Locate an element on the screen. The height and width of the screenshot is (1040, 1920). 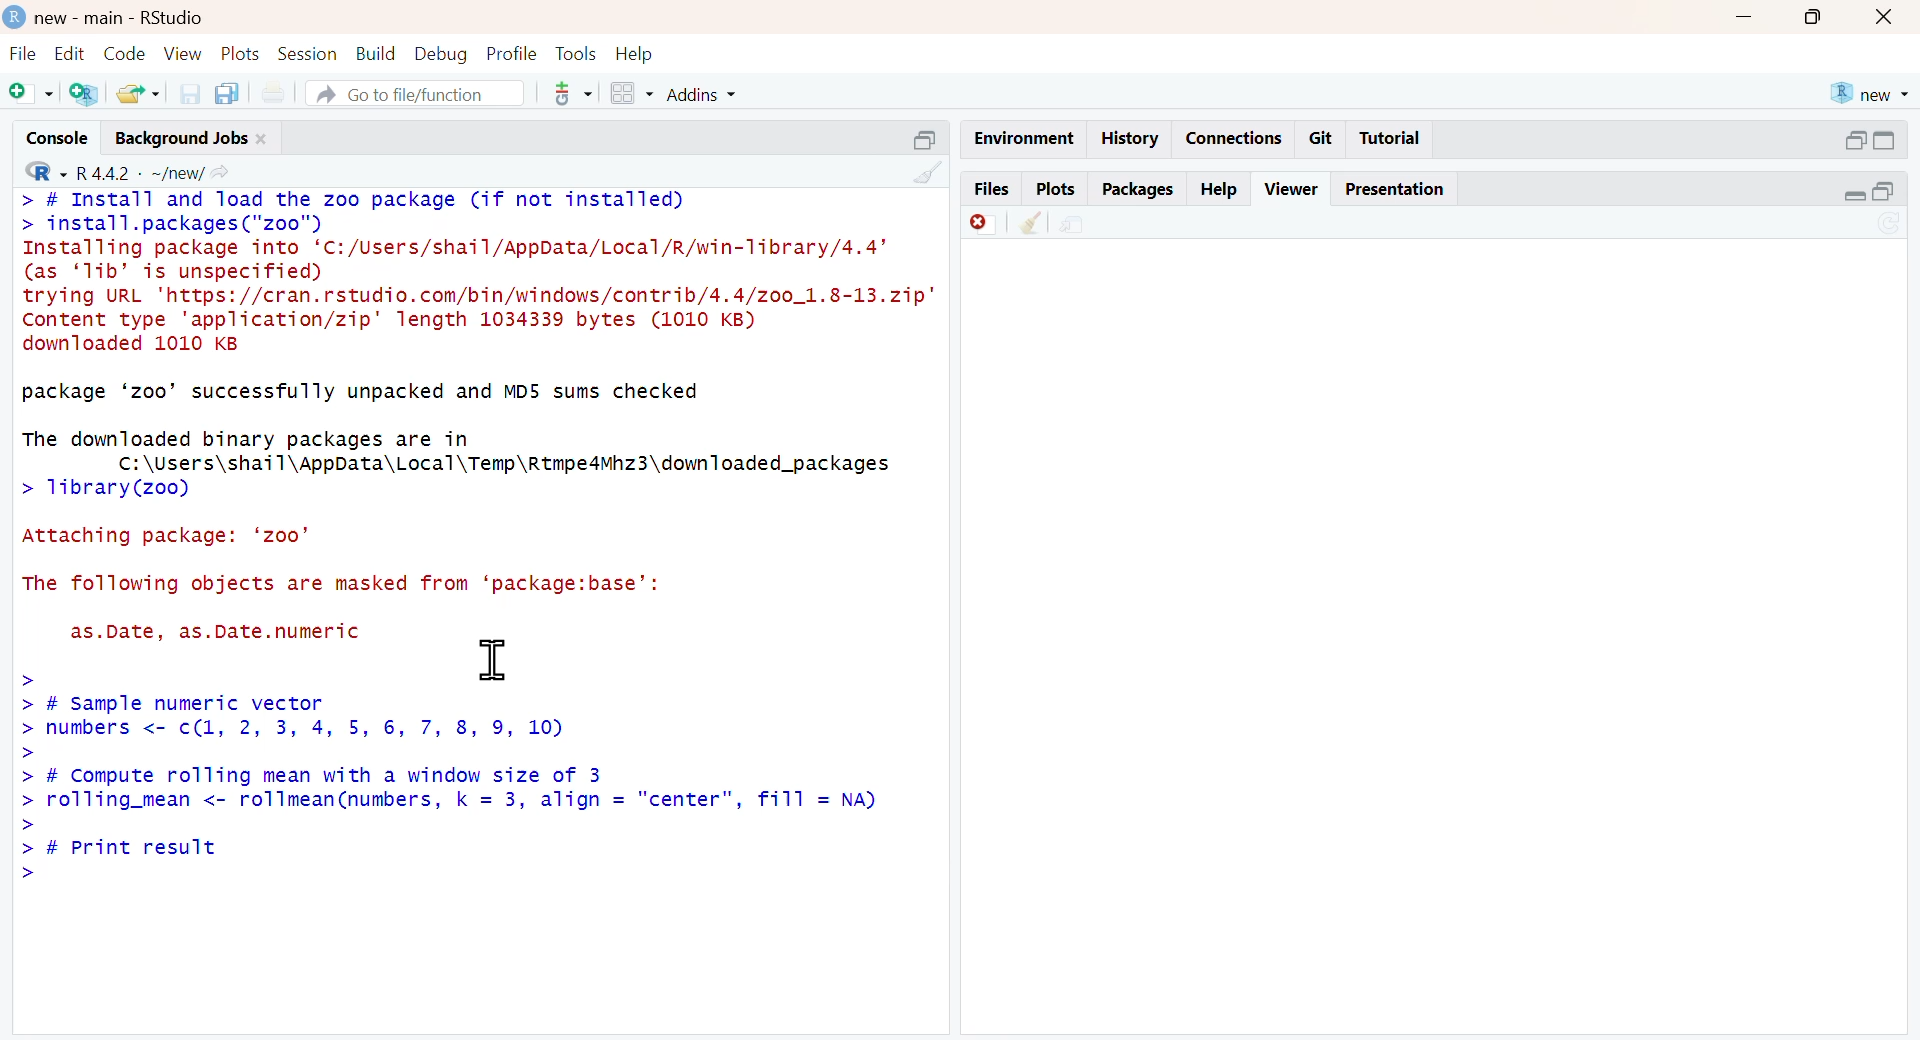
maximise is located at coordinates (1814, 17).